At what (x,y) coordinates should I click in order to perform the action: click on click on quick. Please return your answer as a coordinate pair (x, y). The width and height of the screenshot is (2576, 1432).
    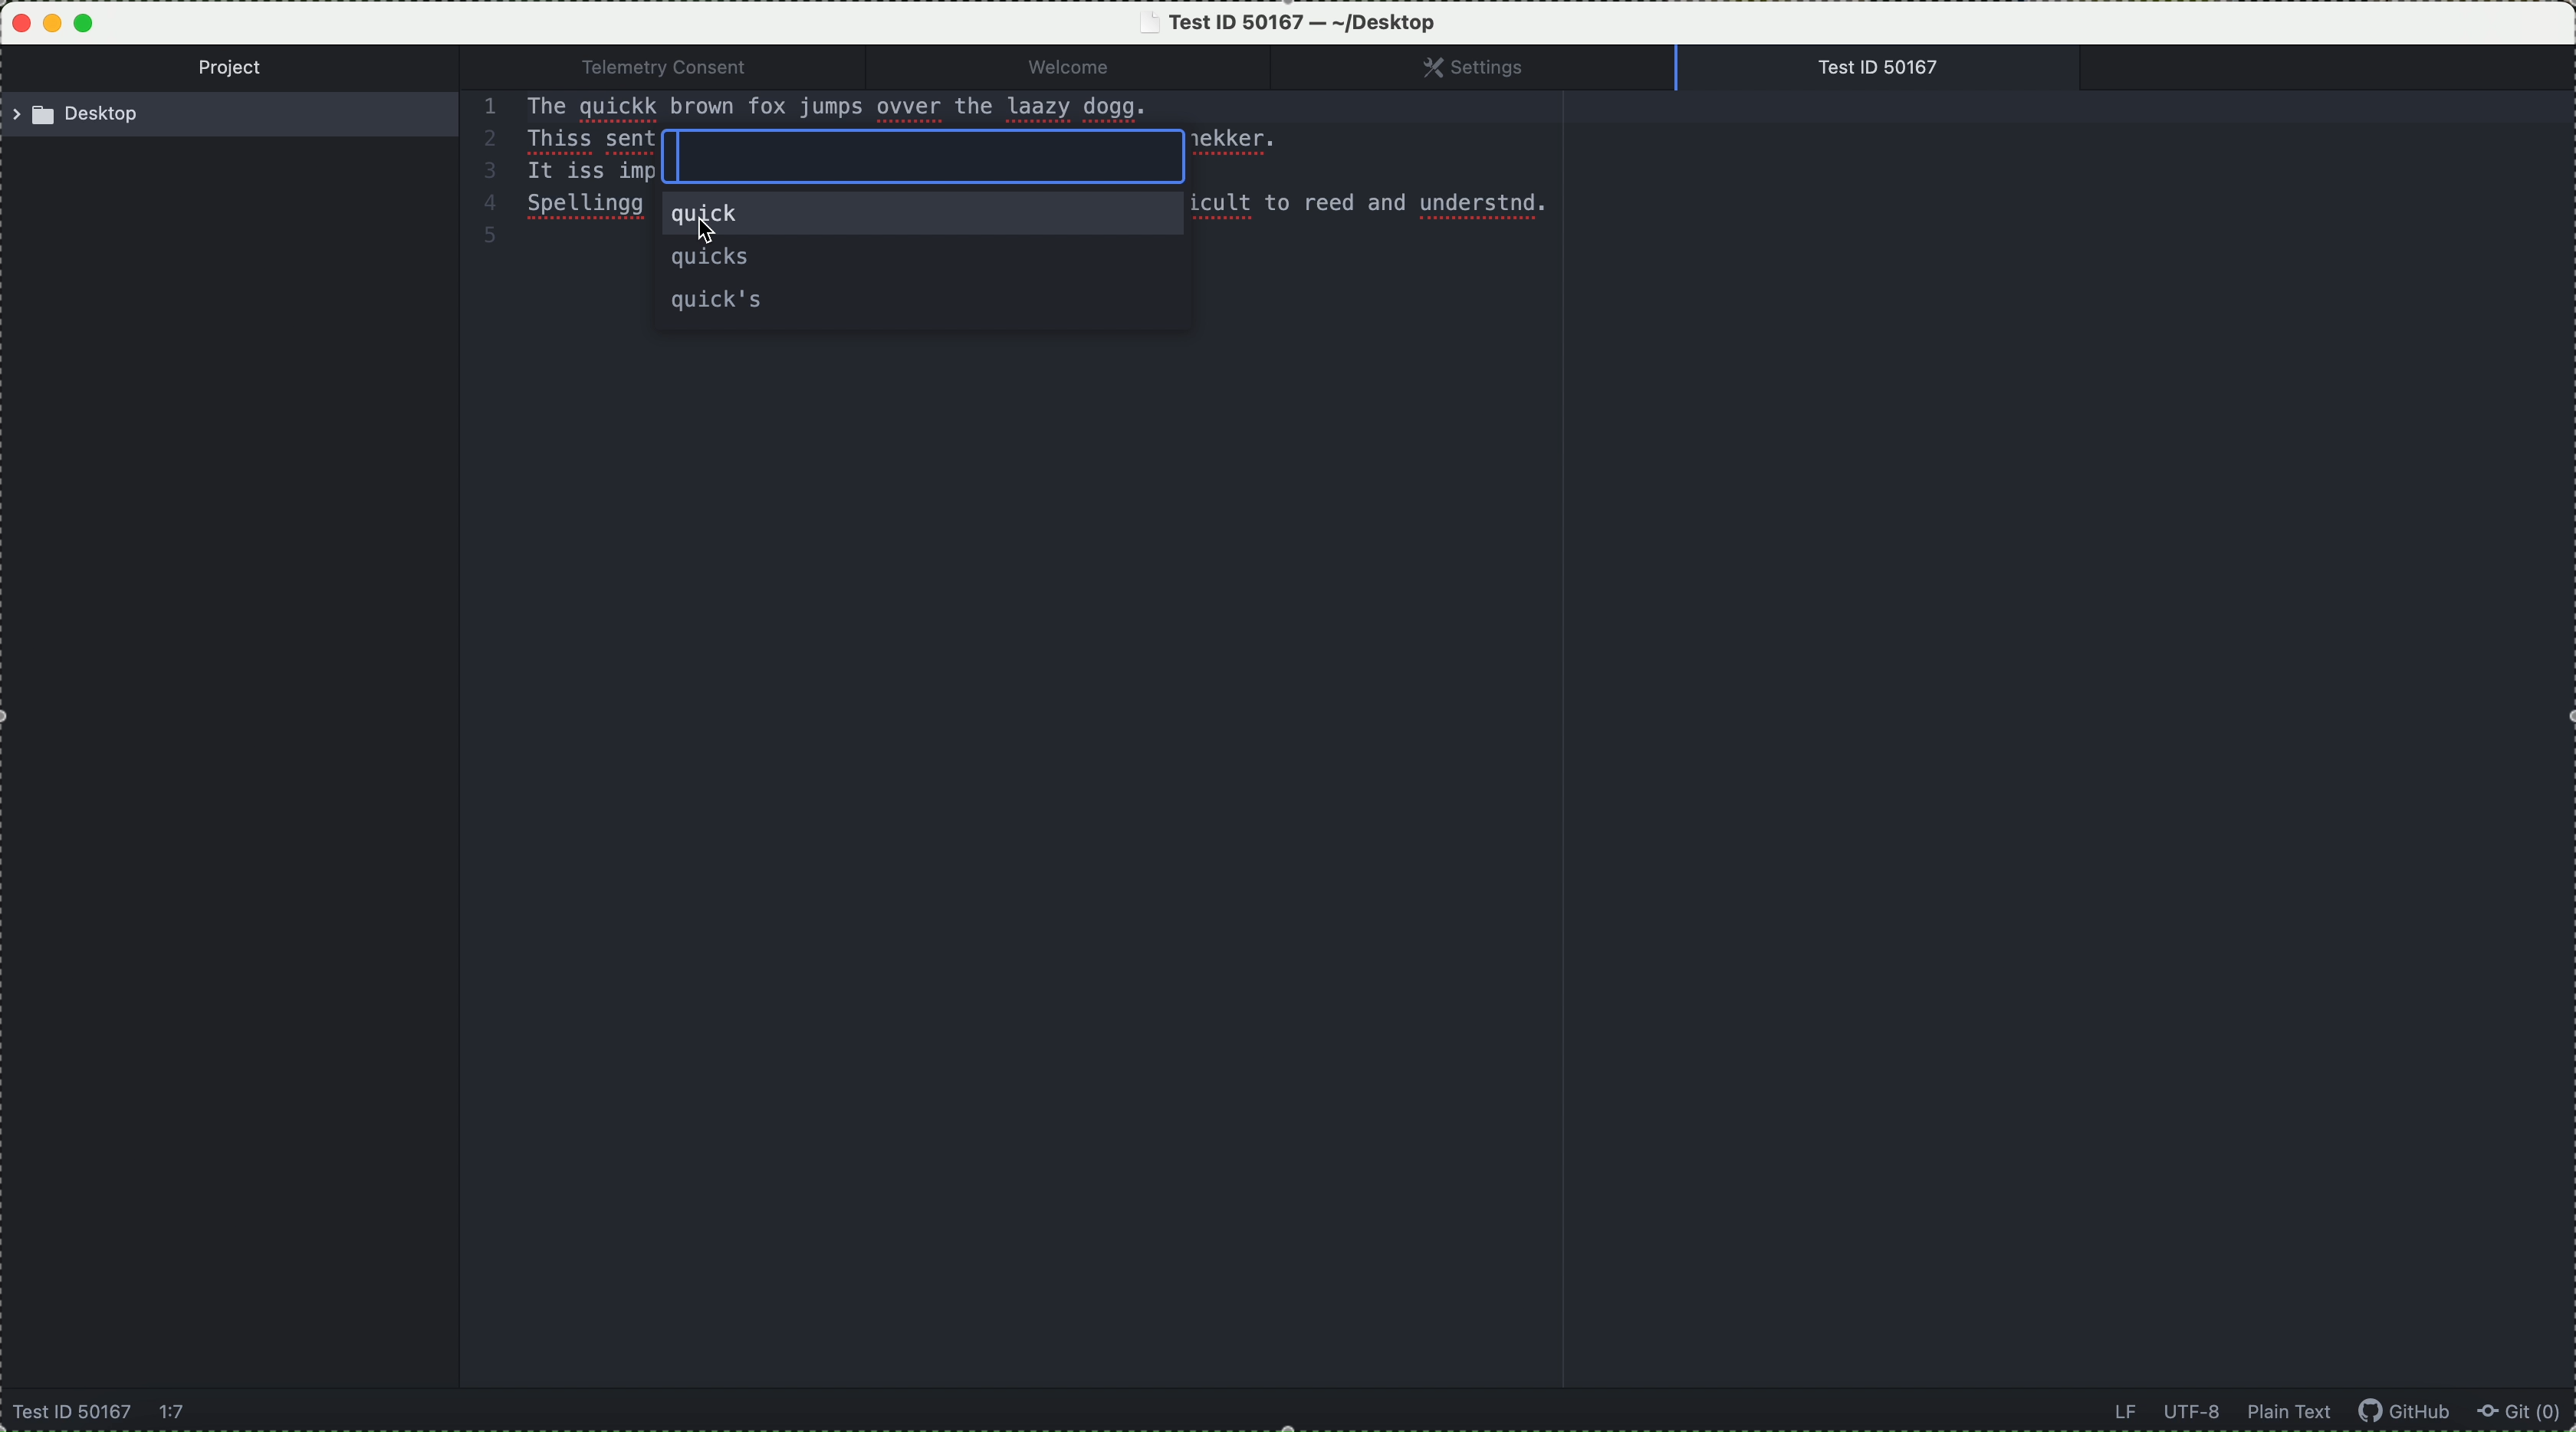
    Looking at the image, I should click on (922, 218).